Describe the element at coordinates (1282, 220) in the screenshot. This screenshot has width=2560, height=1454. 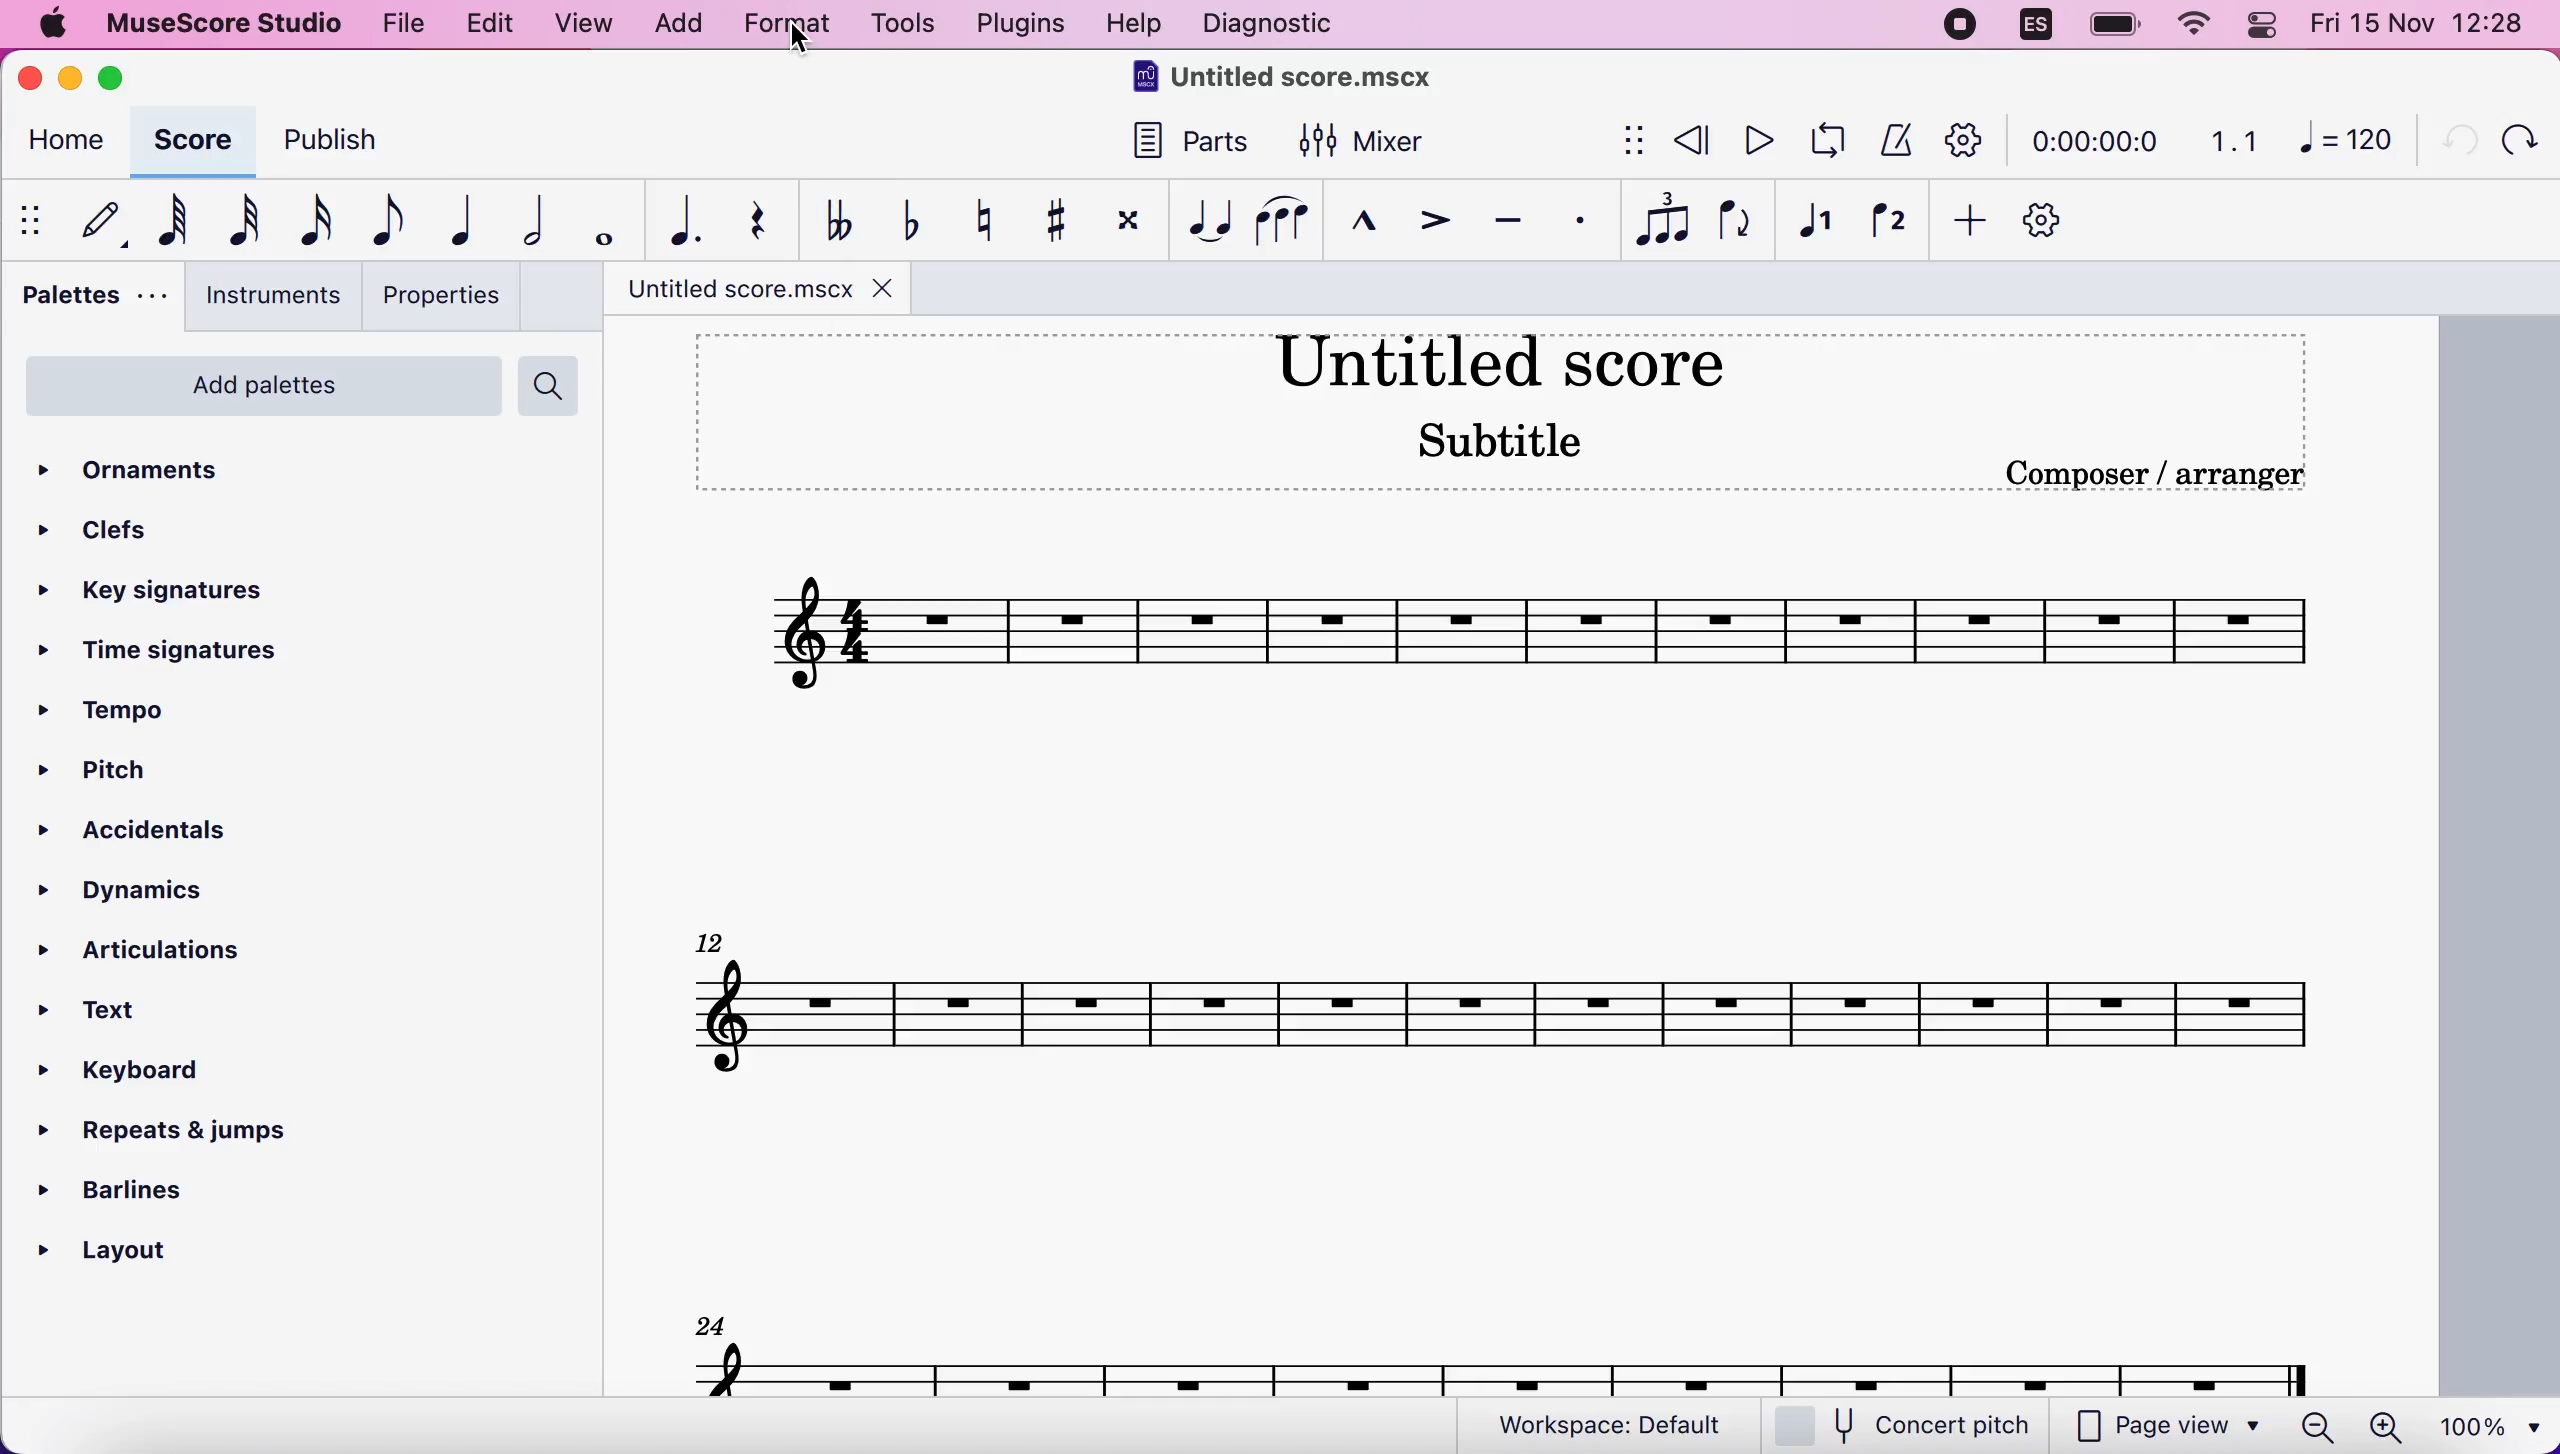
I see `slur` at that location.